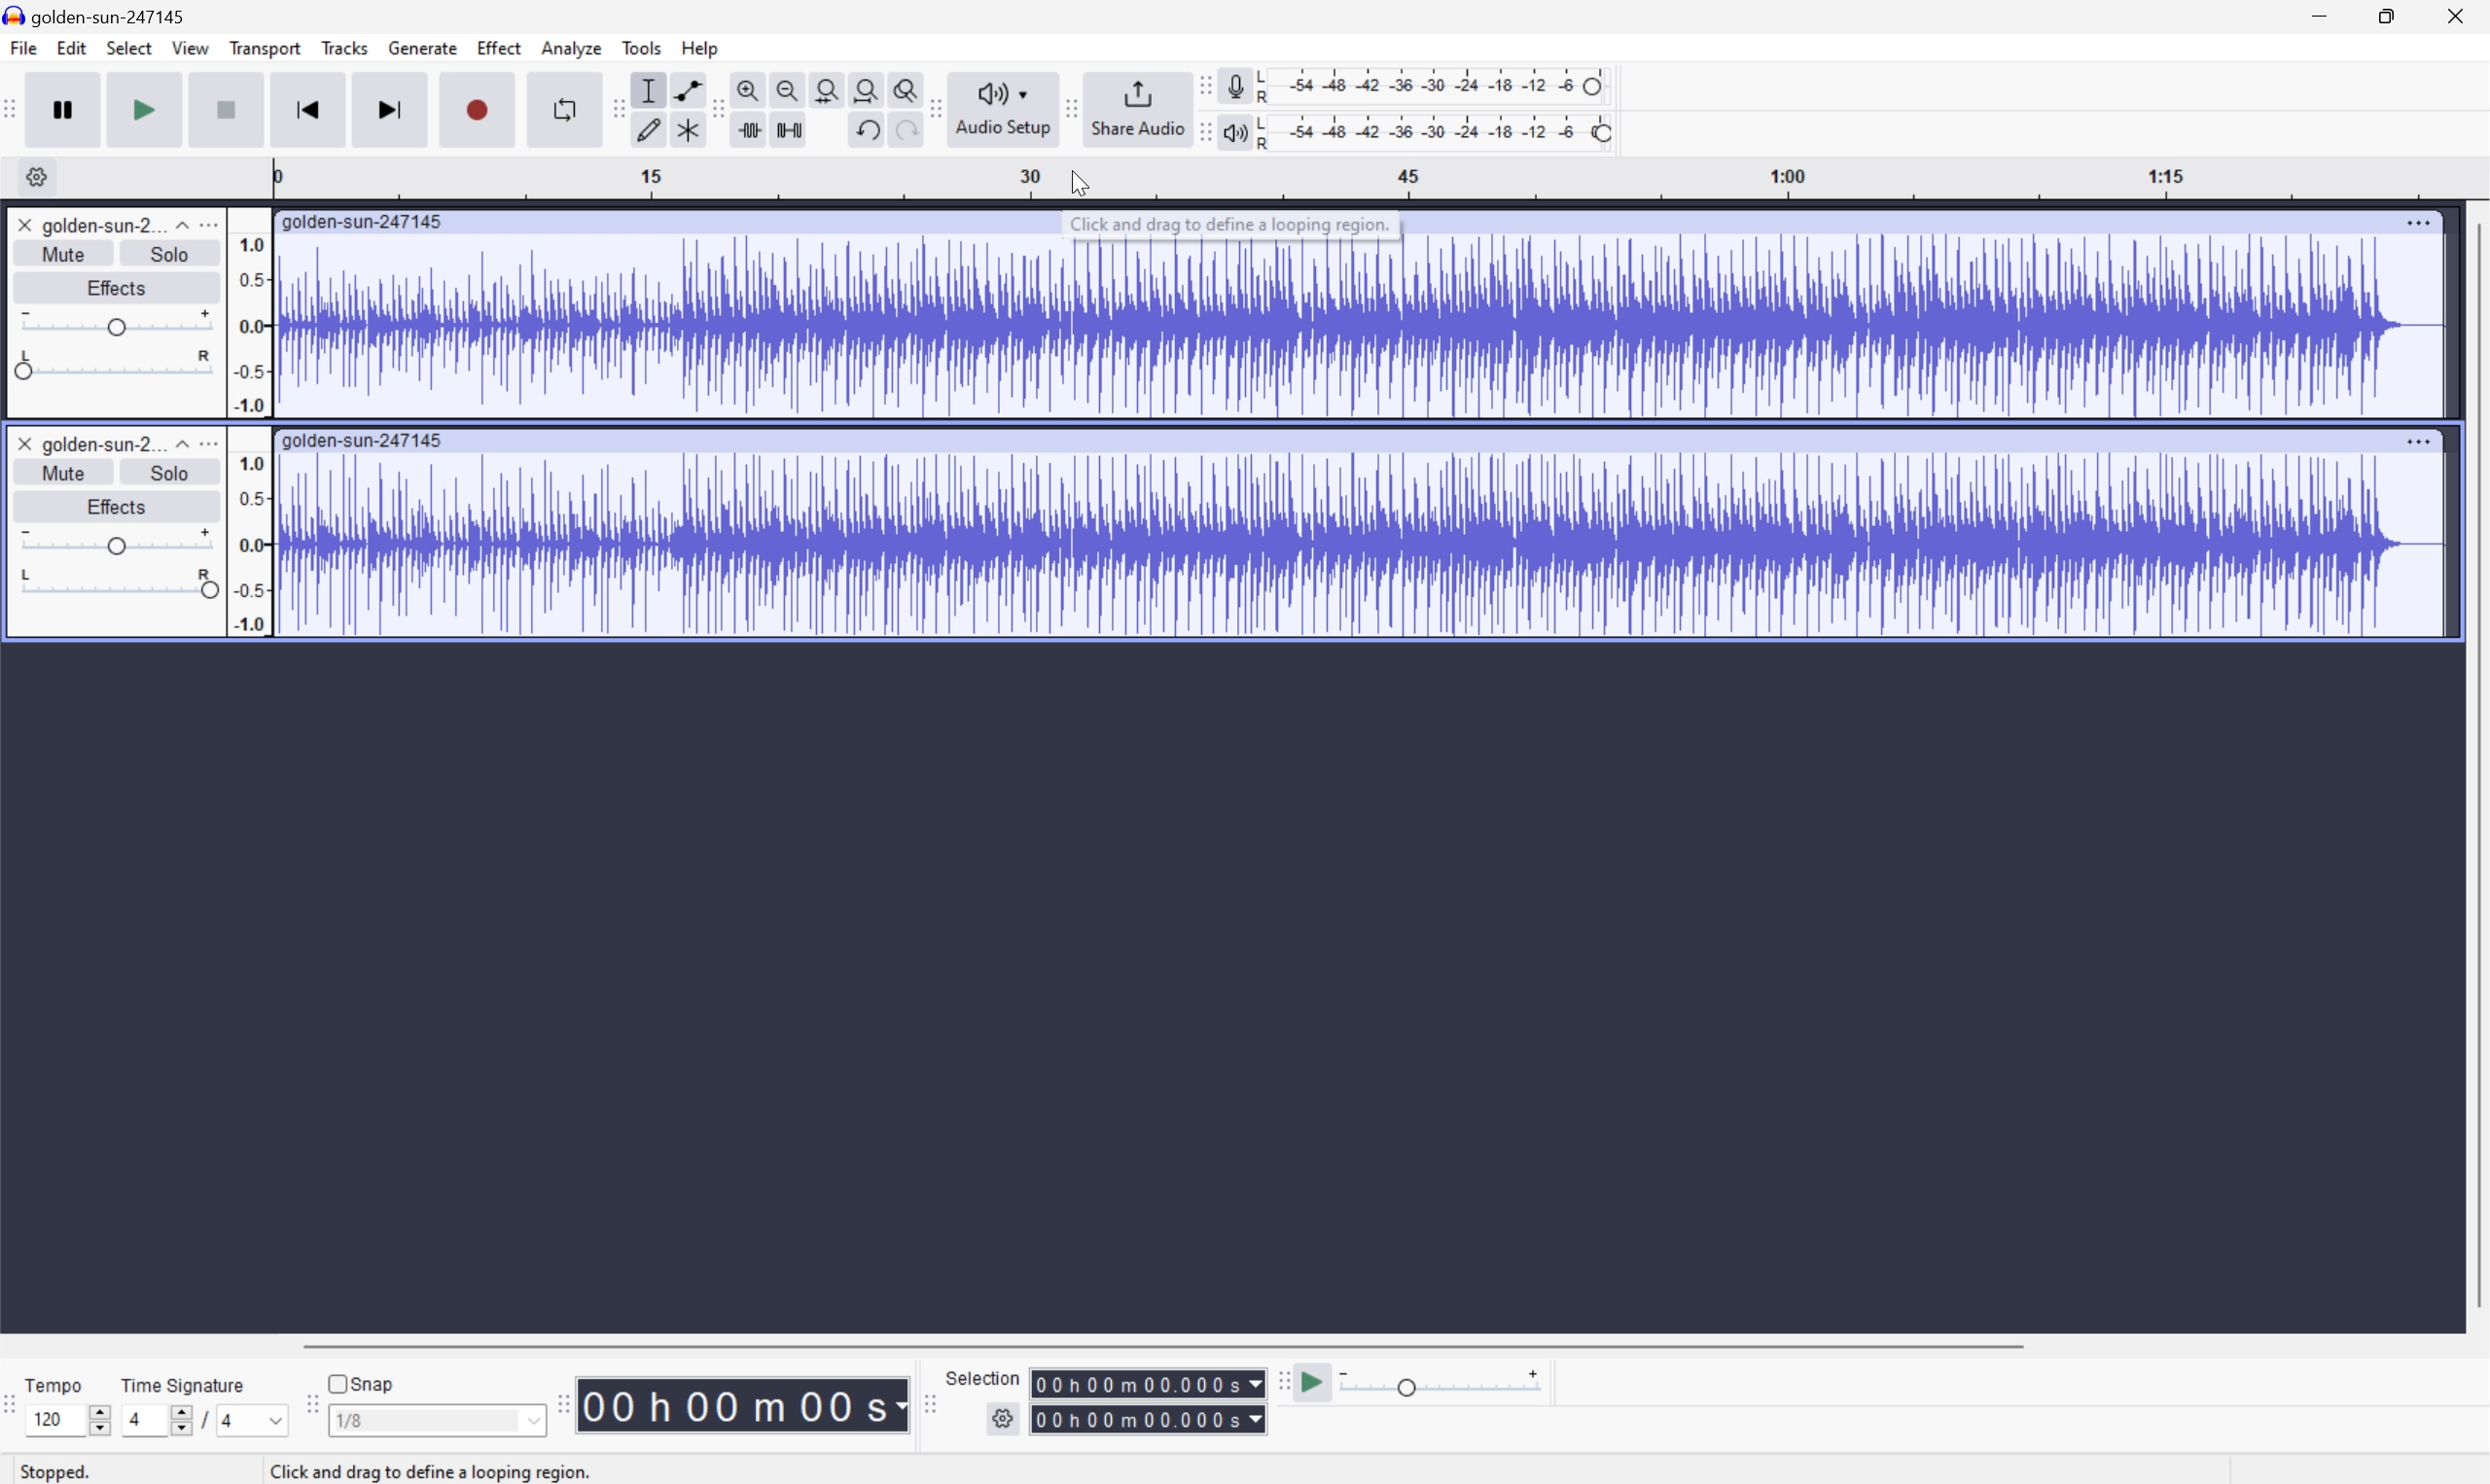 Image resolution: width=2490 pixels, height=1484 pixels. Describe the element at coordinates (56, 1384) in the screenshot. I see `Tempo` at that location.